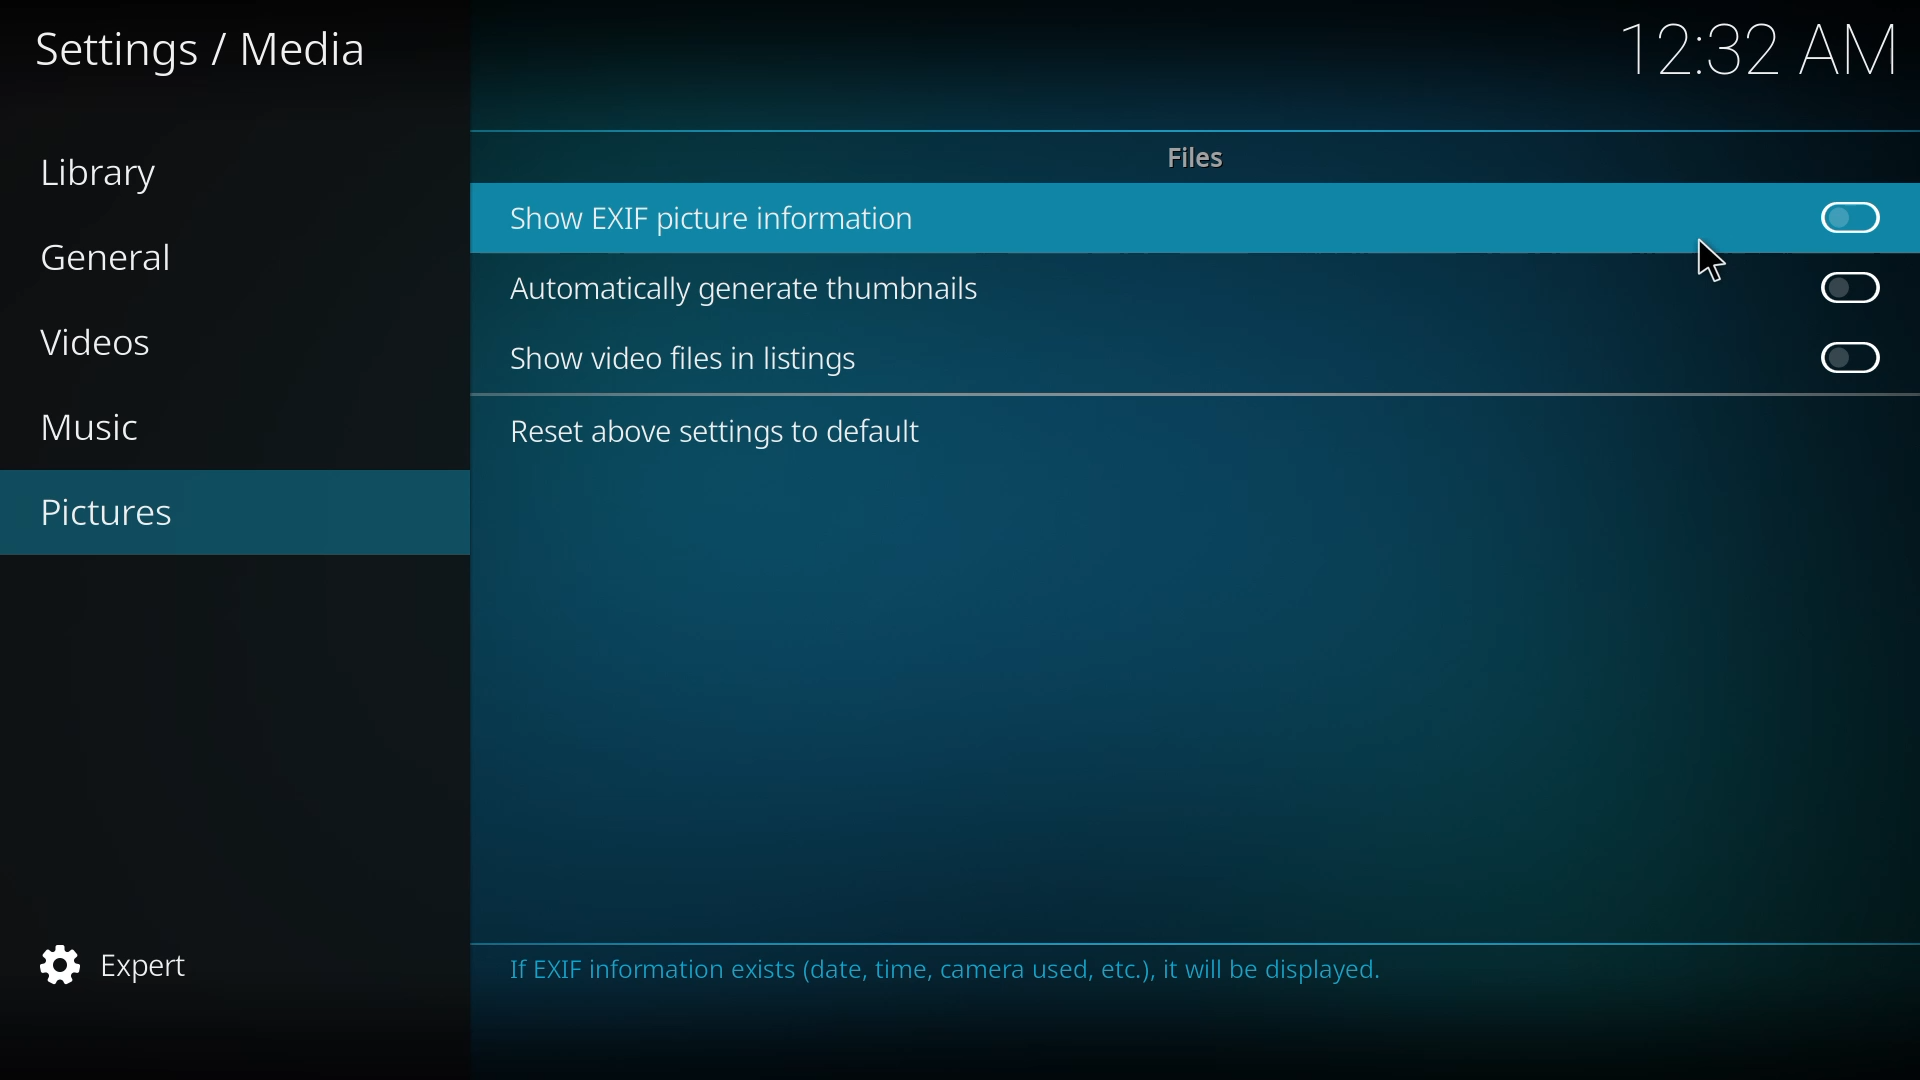 This screenshot has width=1920, height=1080. What do you see at coordinates (110, 255) in the screenshot?
I see `general` at bounding box center [110, 255].